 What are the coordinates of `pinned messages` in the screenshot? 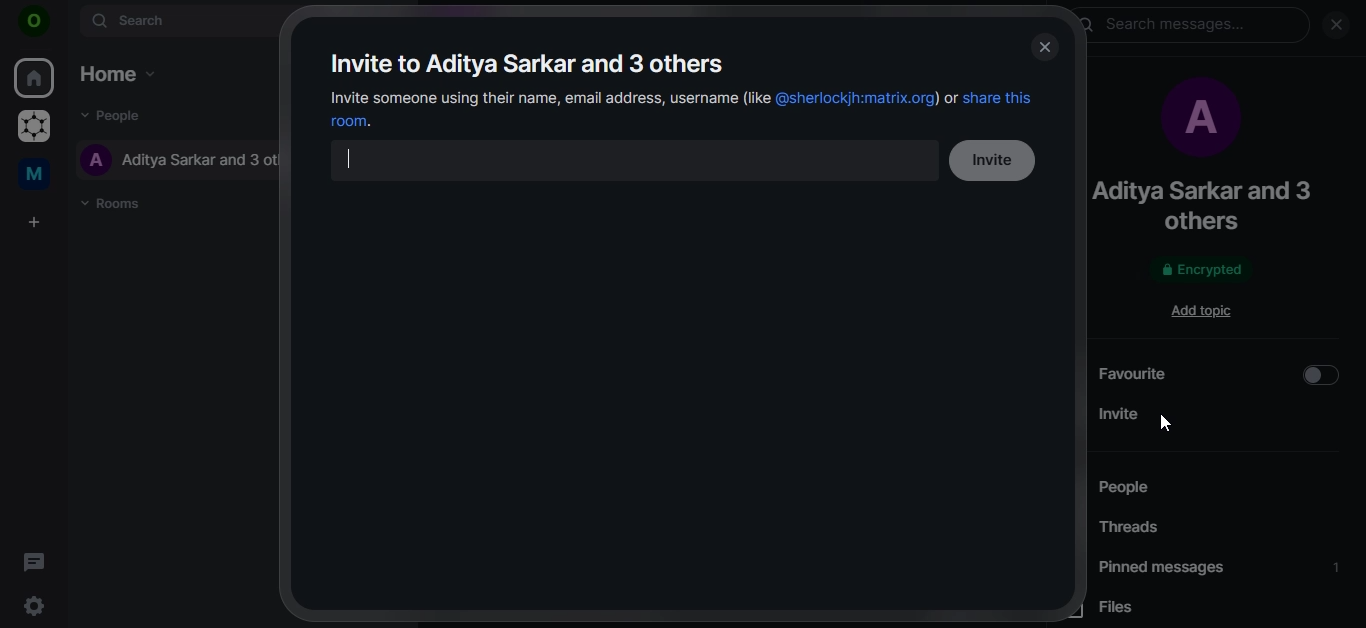 It's located at (1220, 567).